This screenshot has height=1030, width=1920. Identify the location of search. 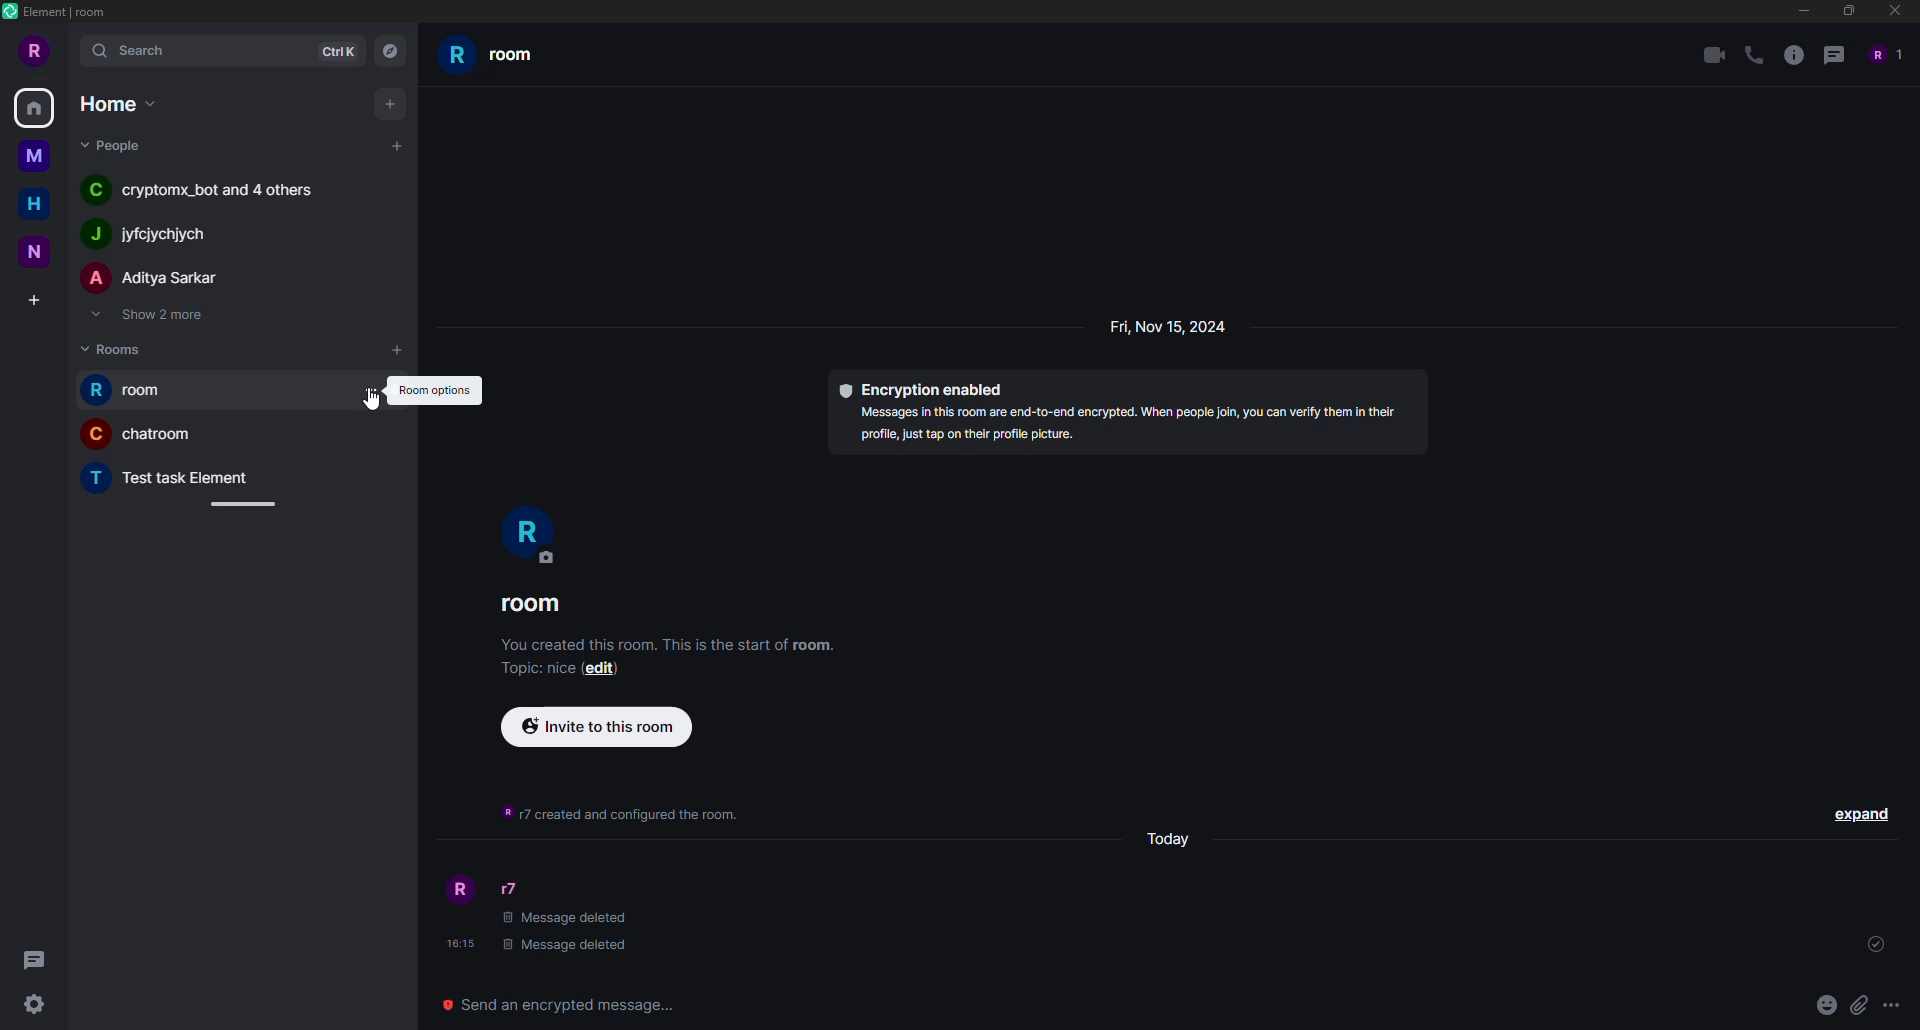
(133, 52).